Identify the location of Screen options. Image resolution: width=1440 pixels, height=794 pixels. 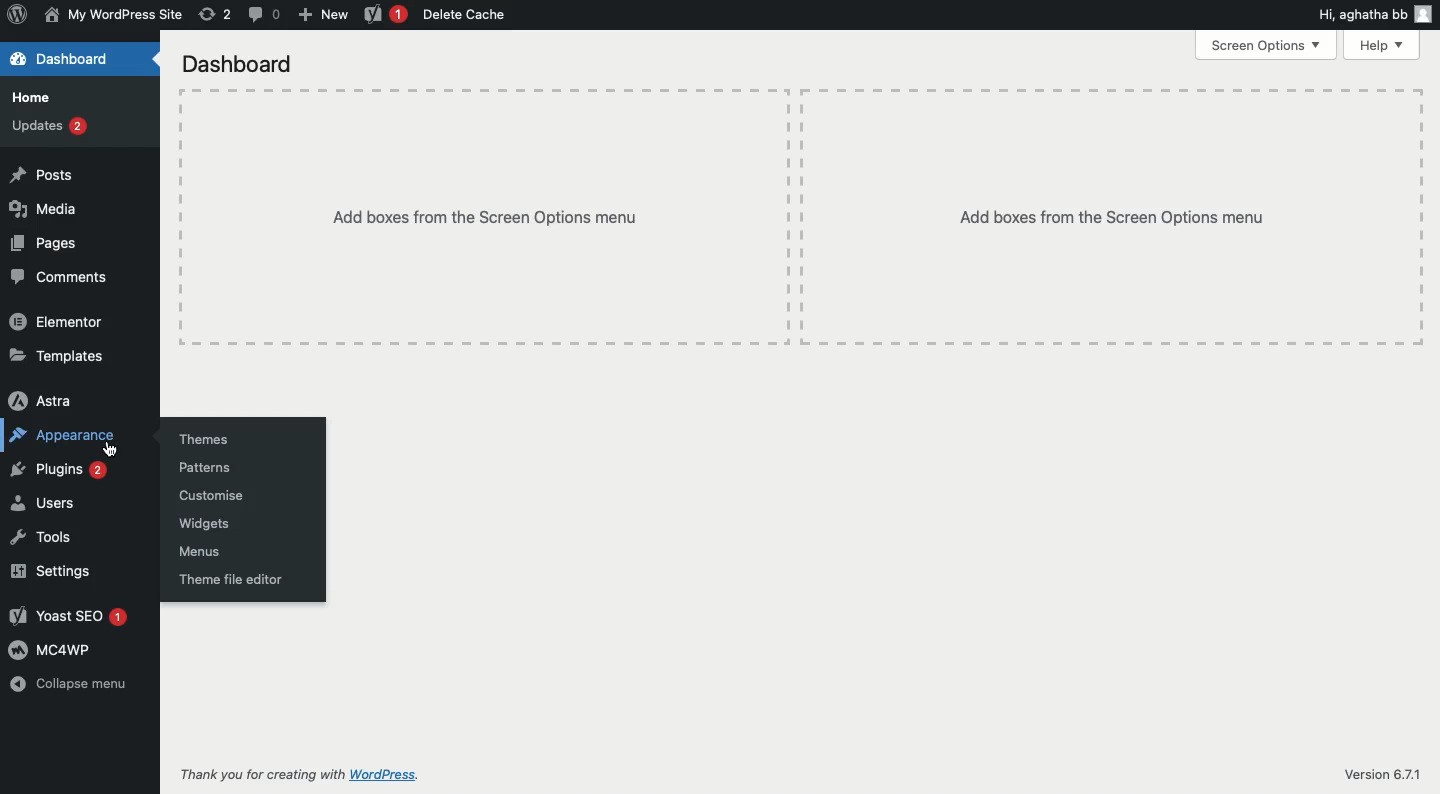
(1264, 44).